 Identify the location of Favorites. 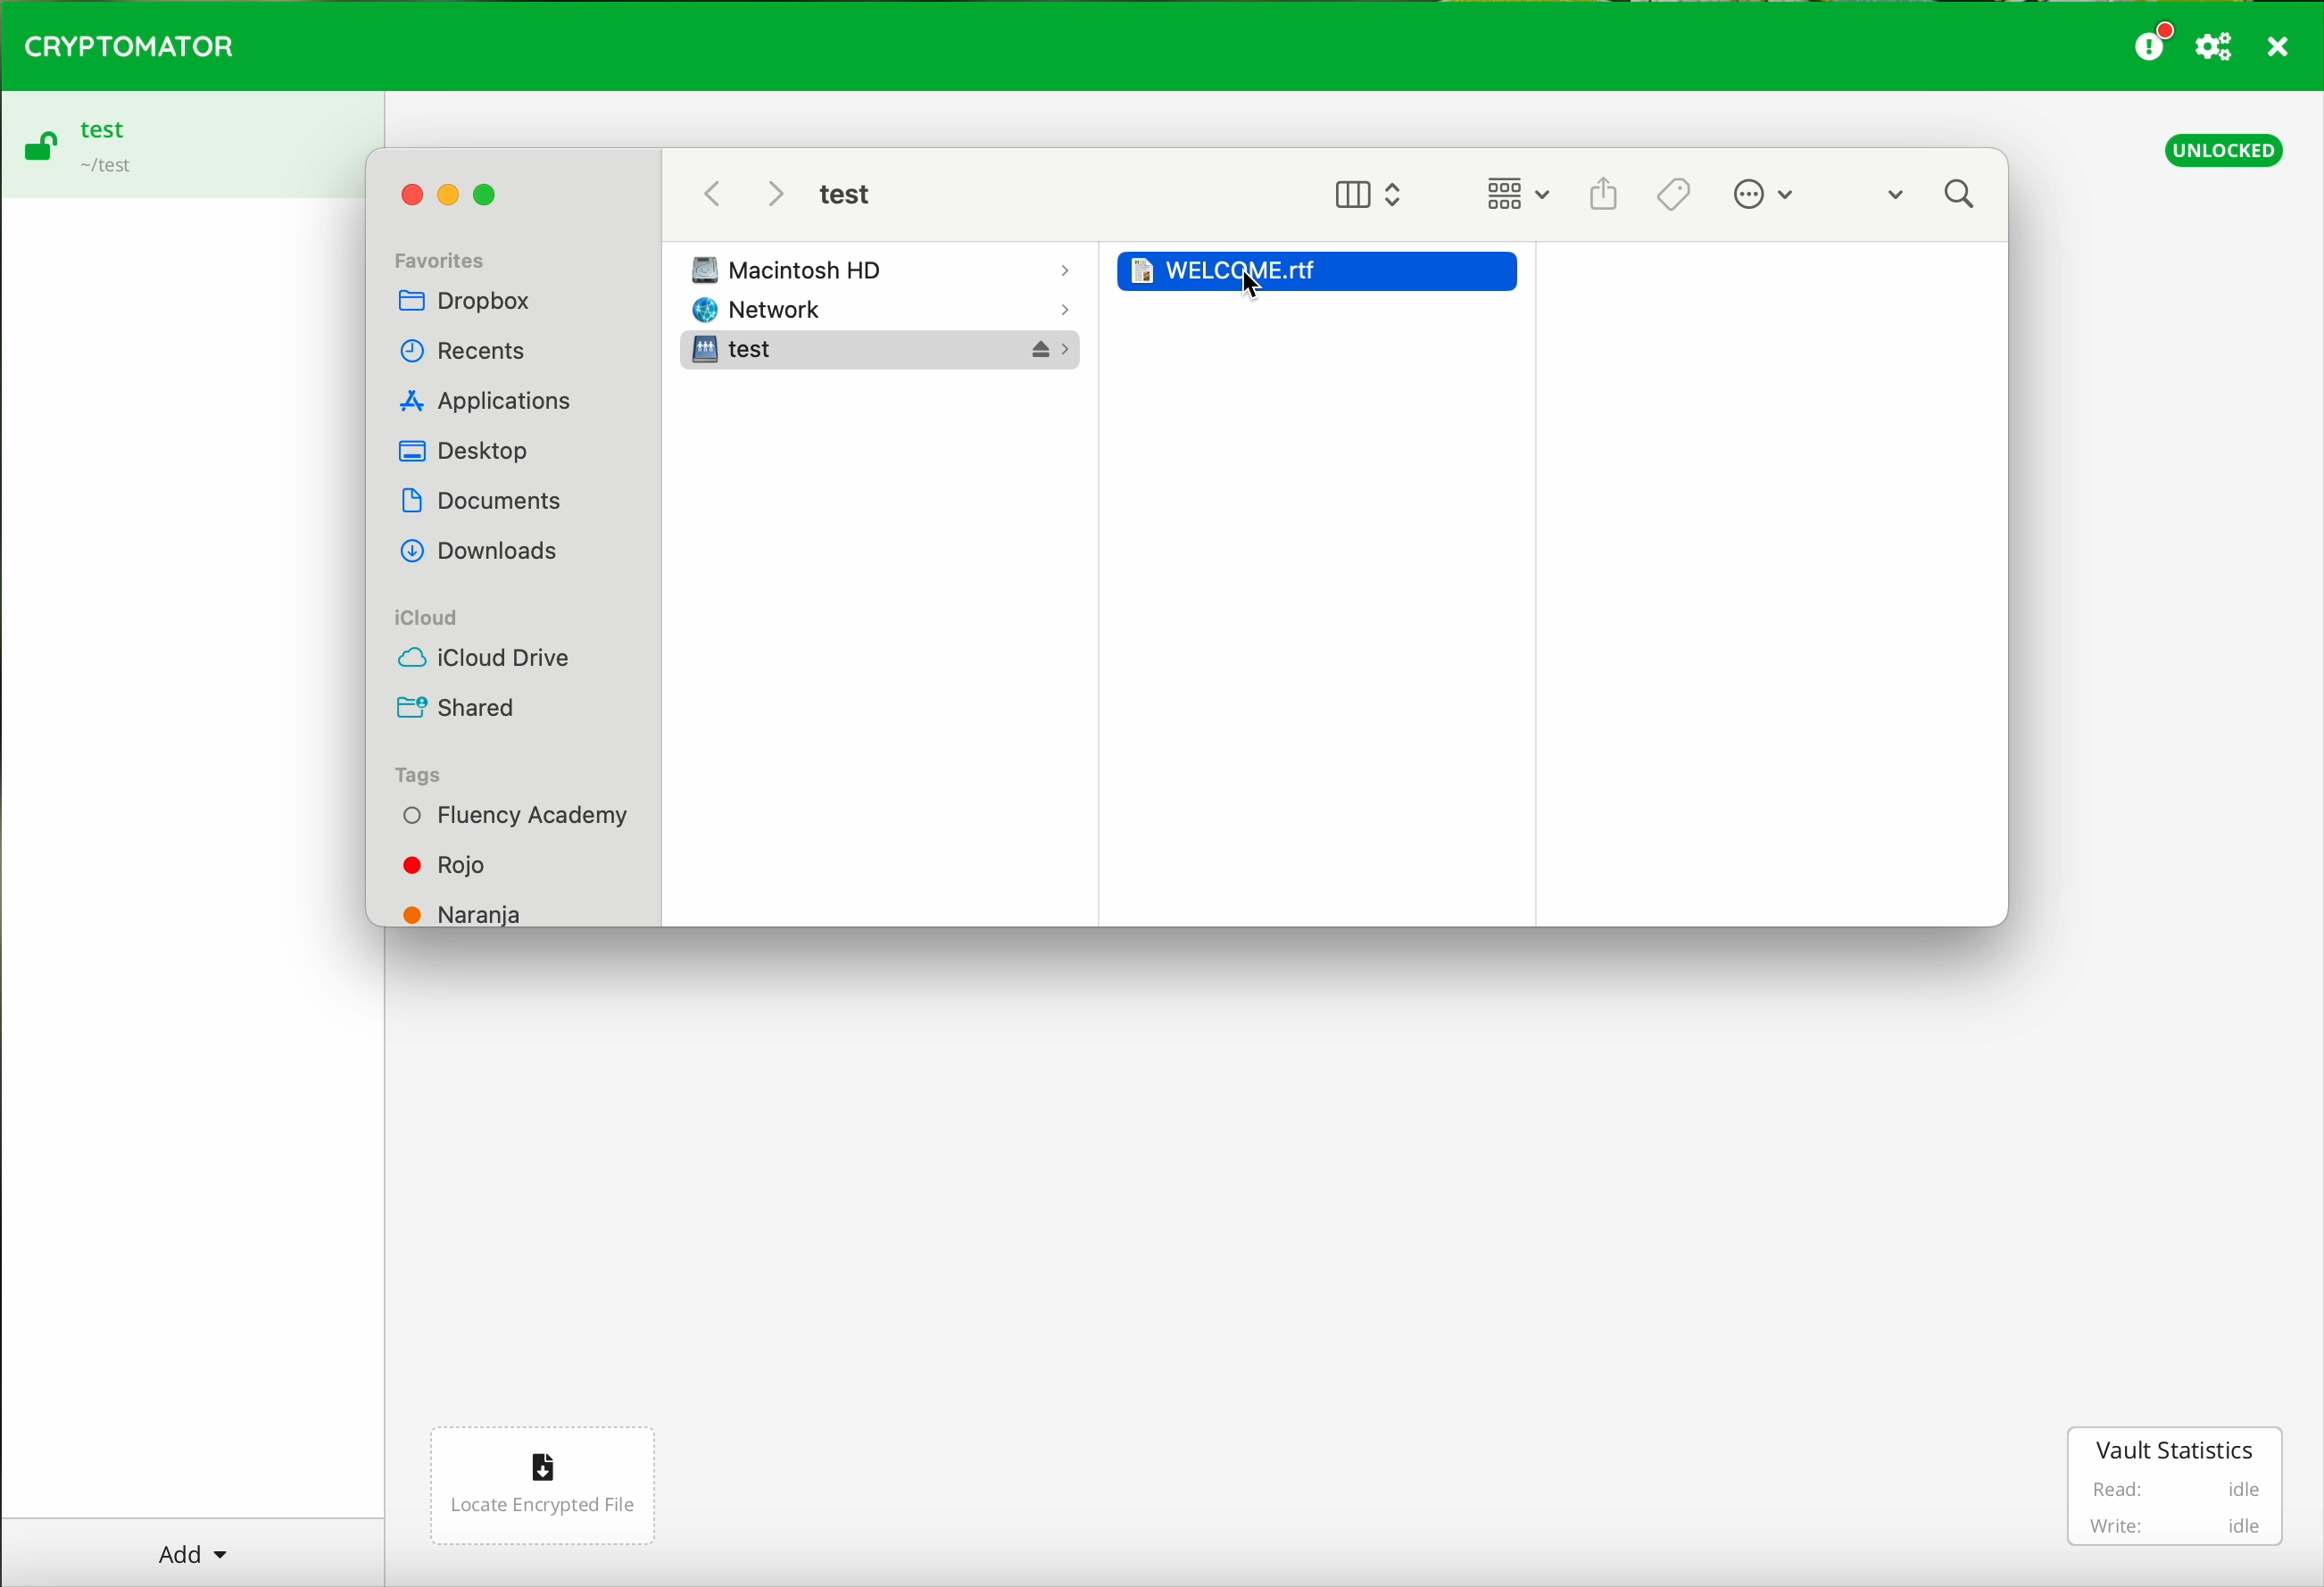
(440, 257).